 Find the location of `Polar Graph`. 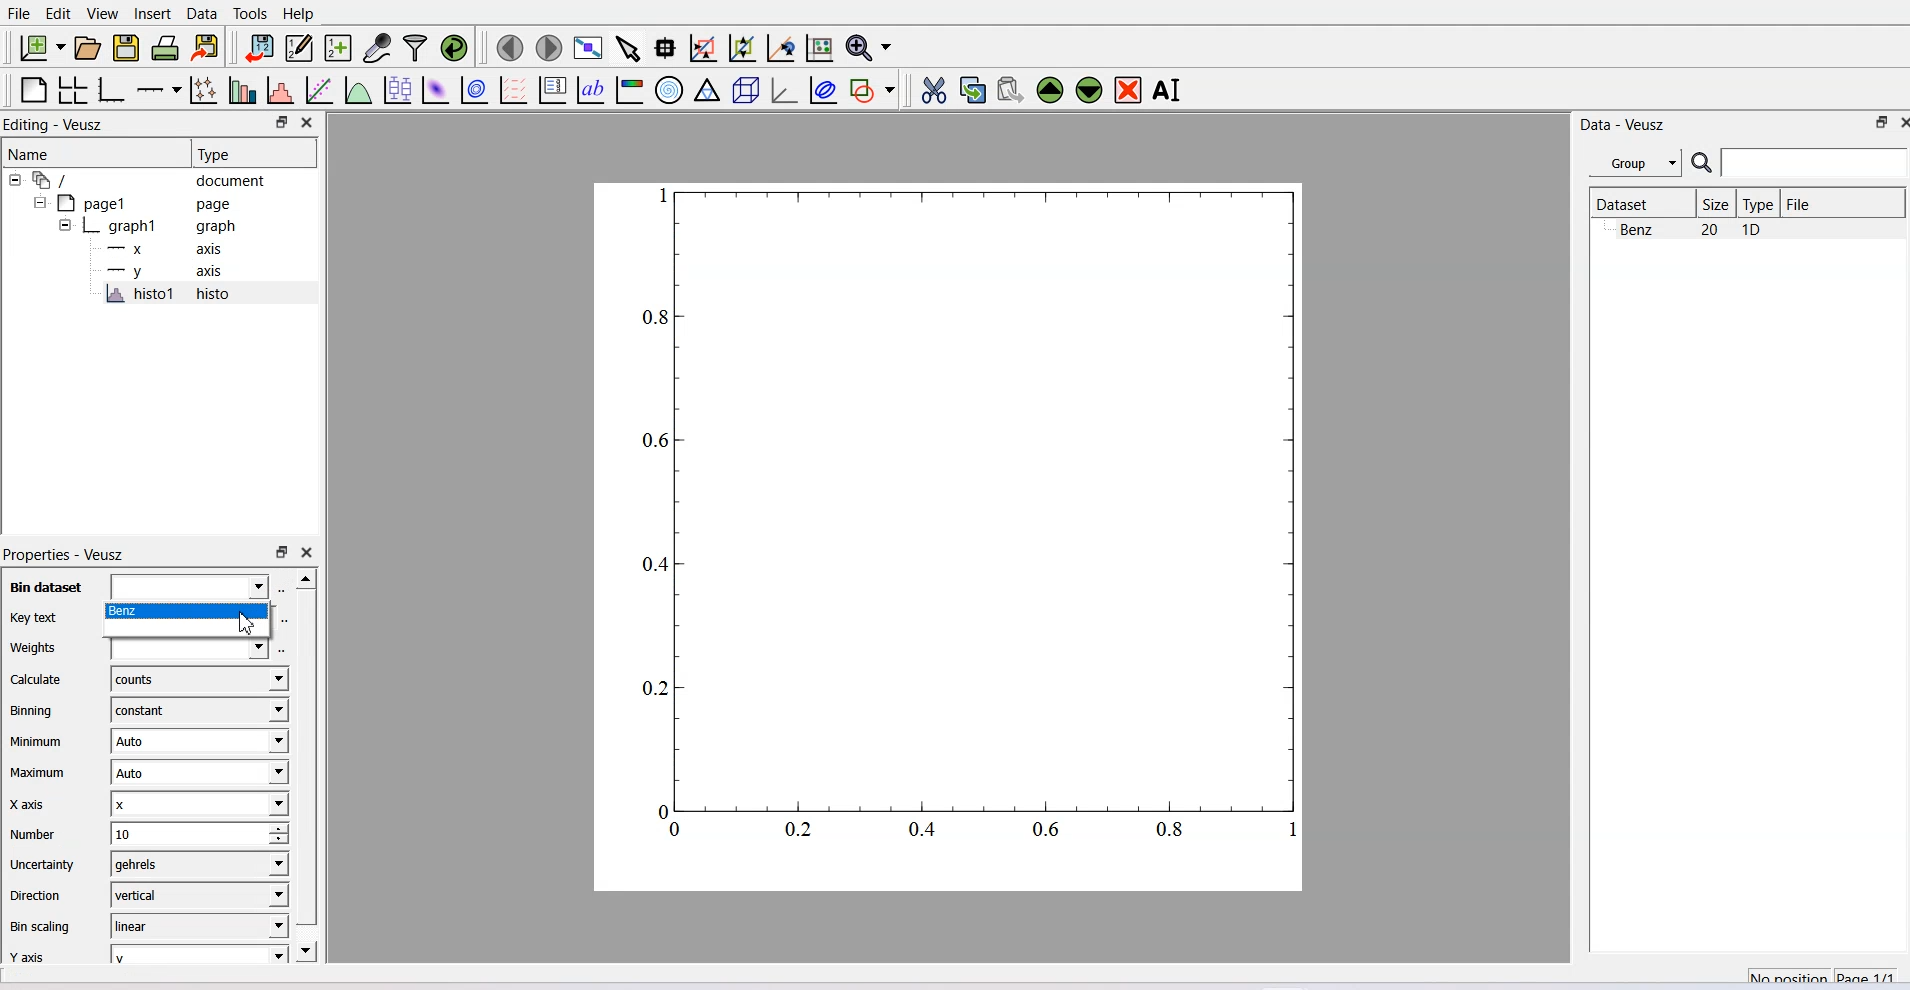

Polar Graph is located at coordinates (669, 91).